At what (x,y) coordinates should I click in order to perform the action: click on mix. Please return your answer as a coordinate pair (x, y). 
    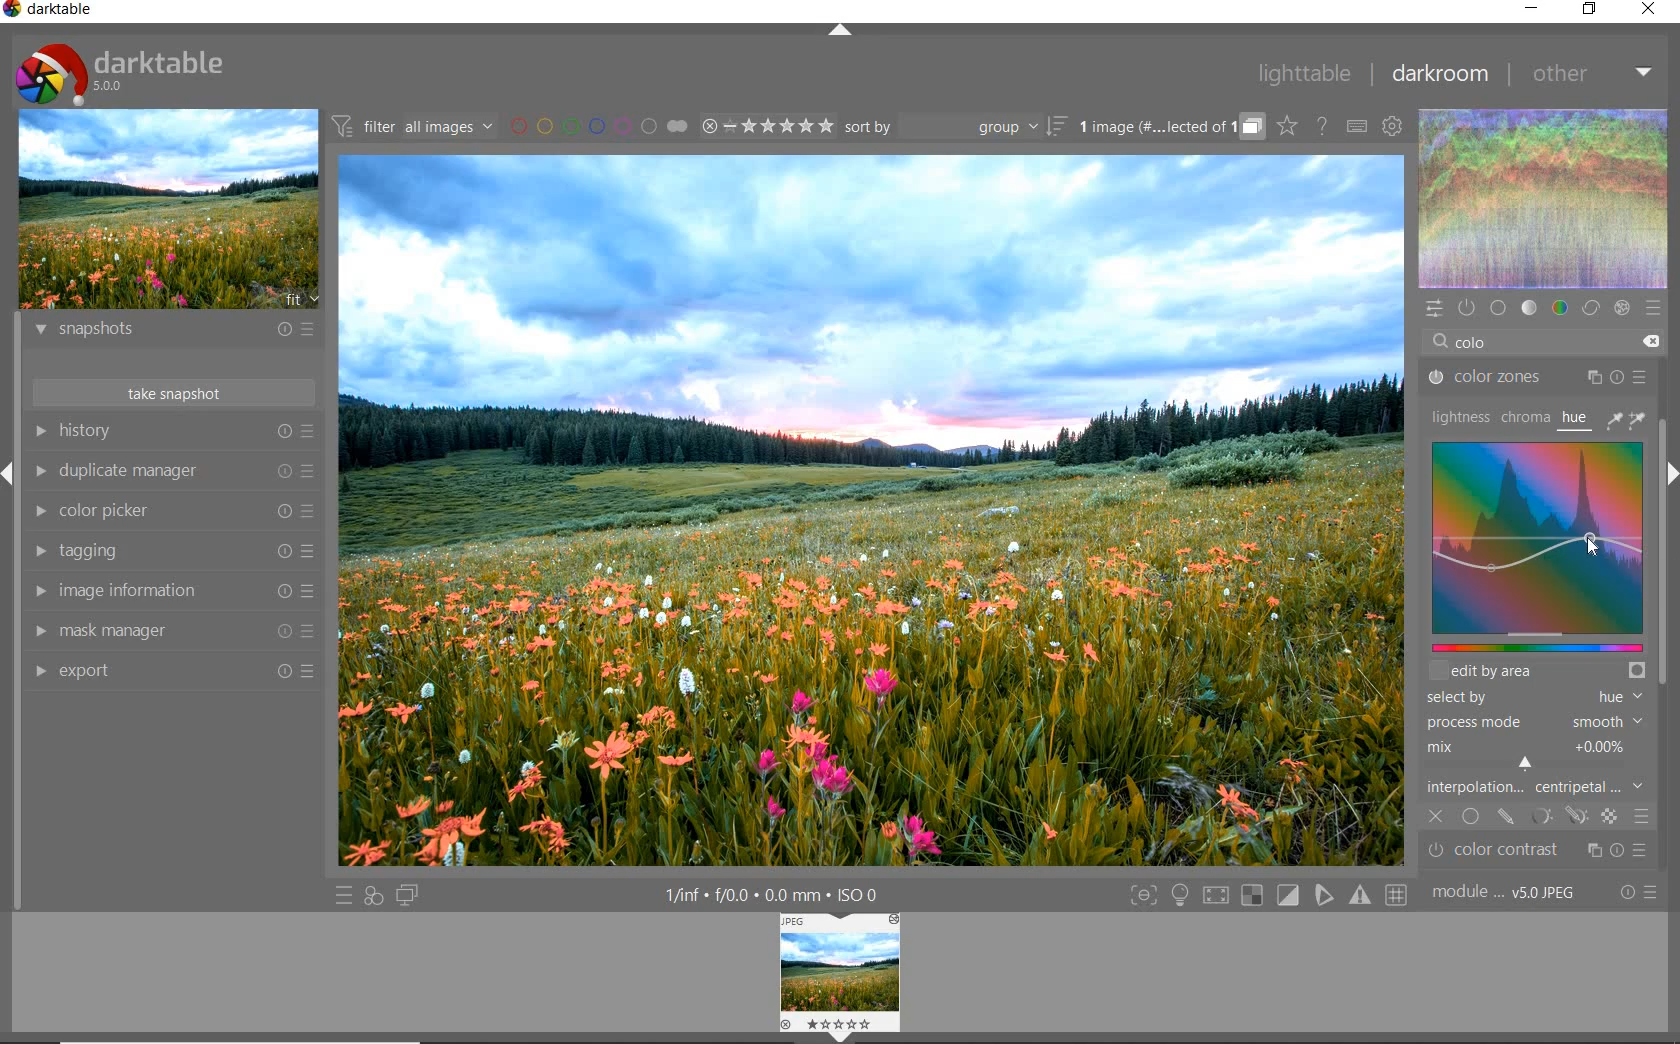
    Looking at the image, I should click on (1538, 755).